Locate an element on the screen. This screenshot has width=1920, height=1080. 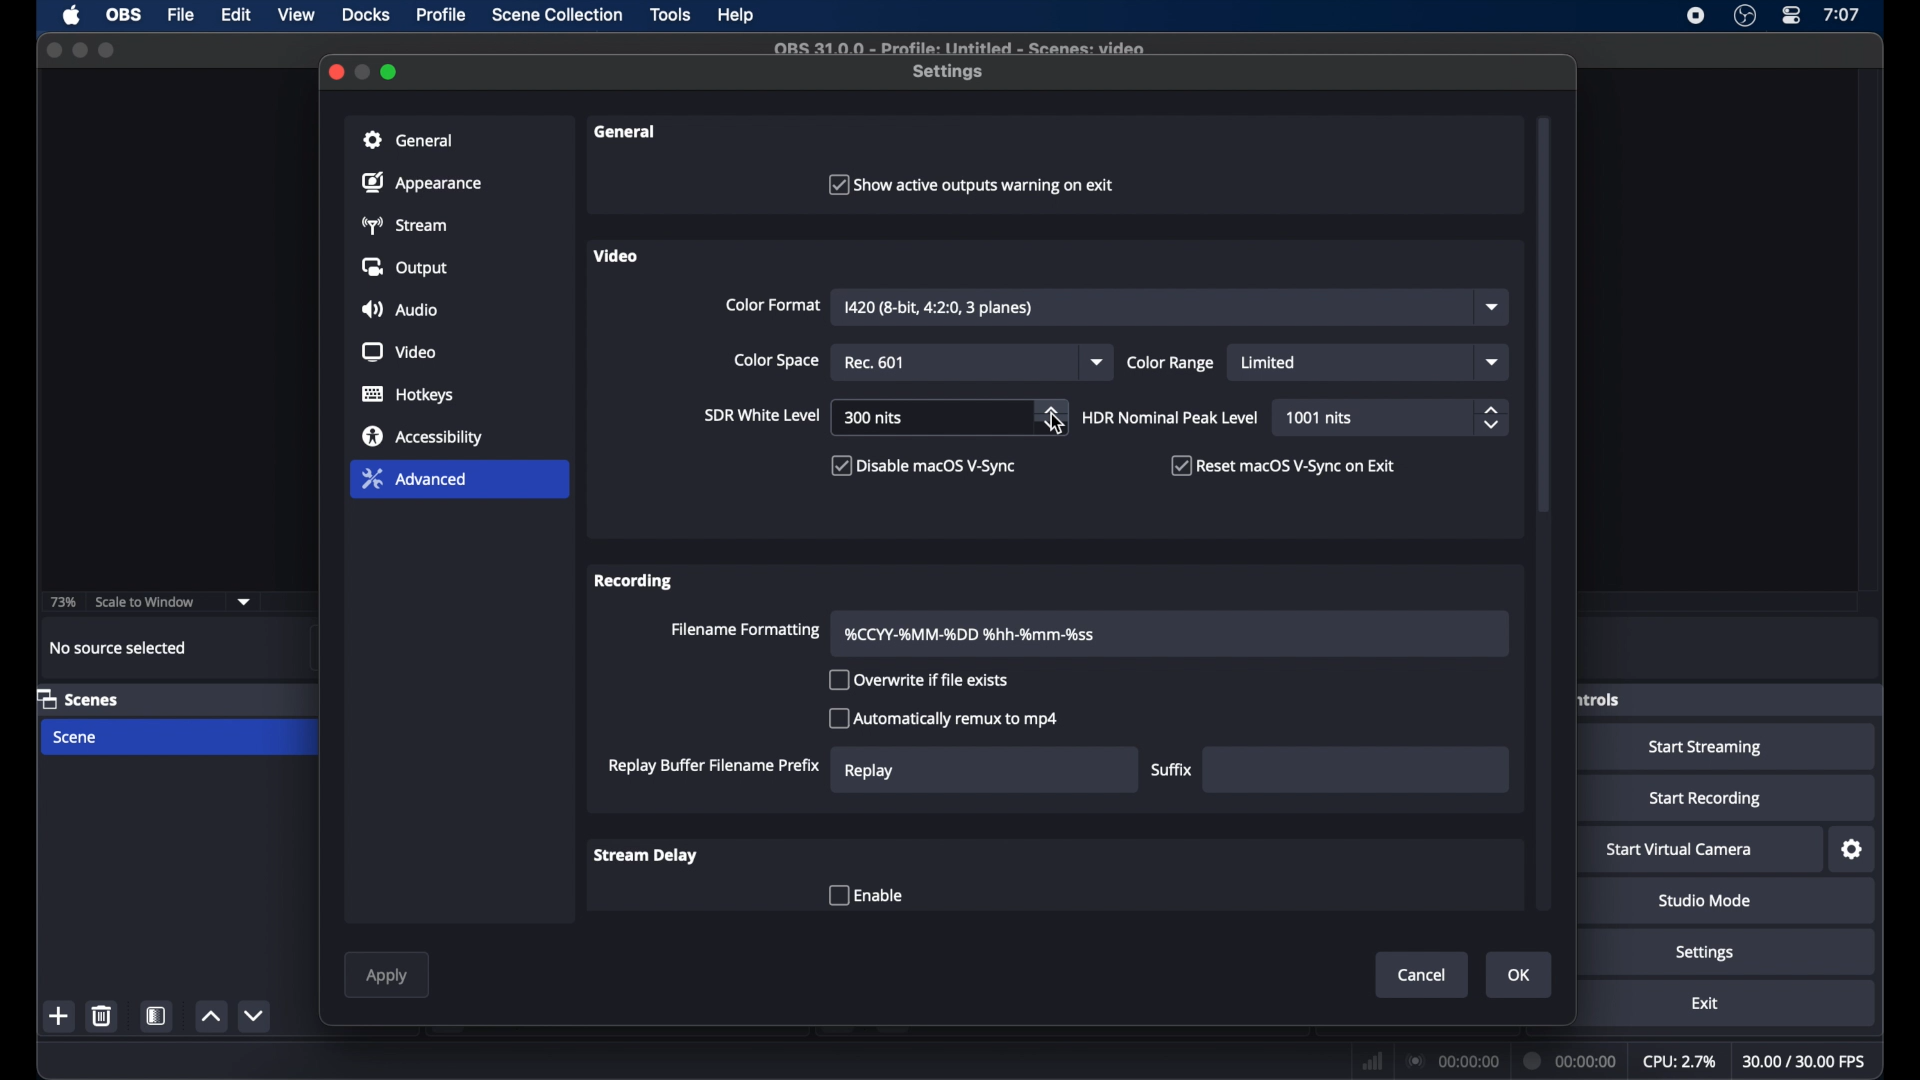
settings is located at coordinates (949, 73).